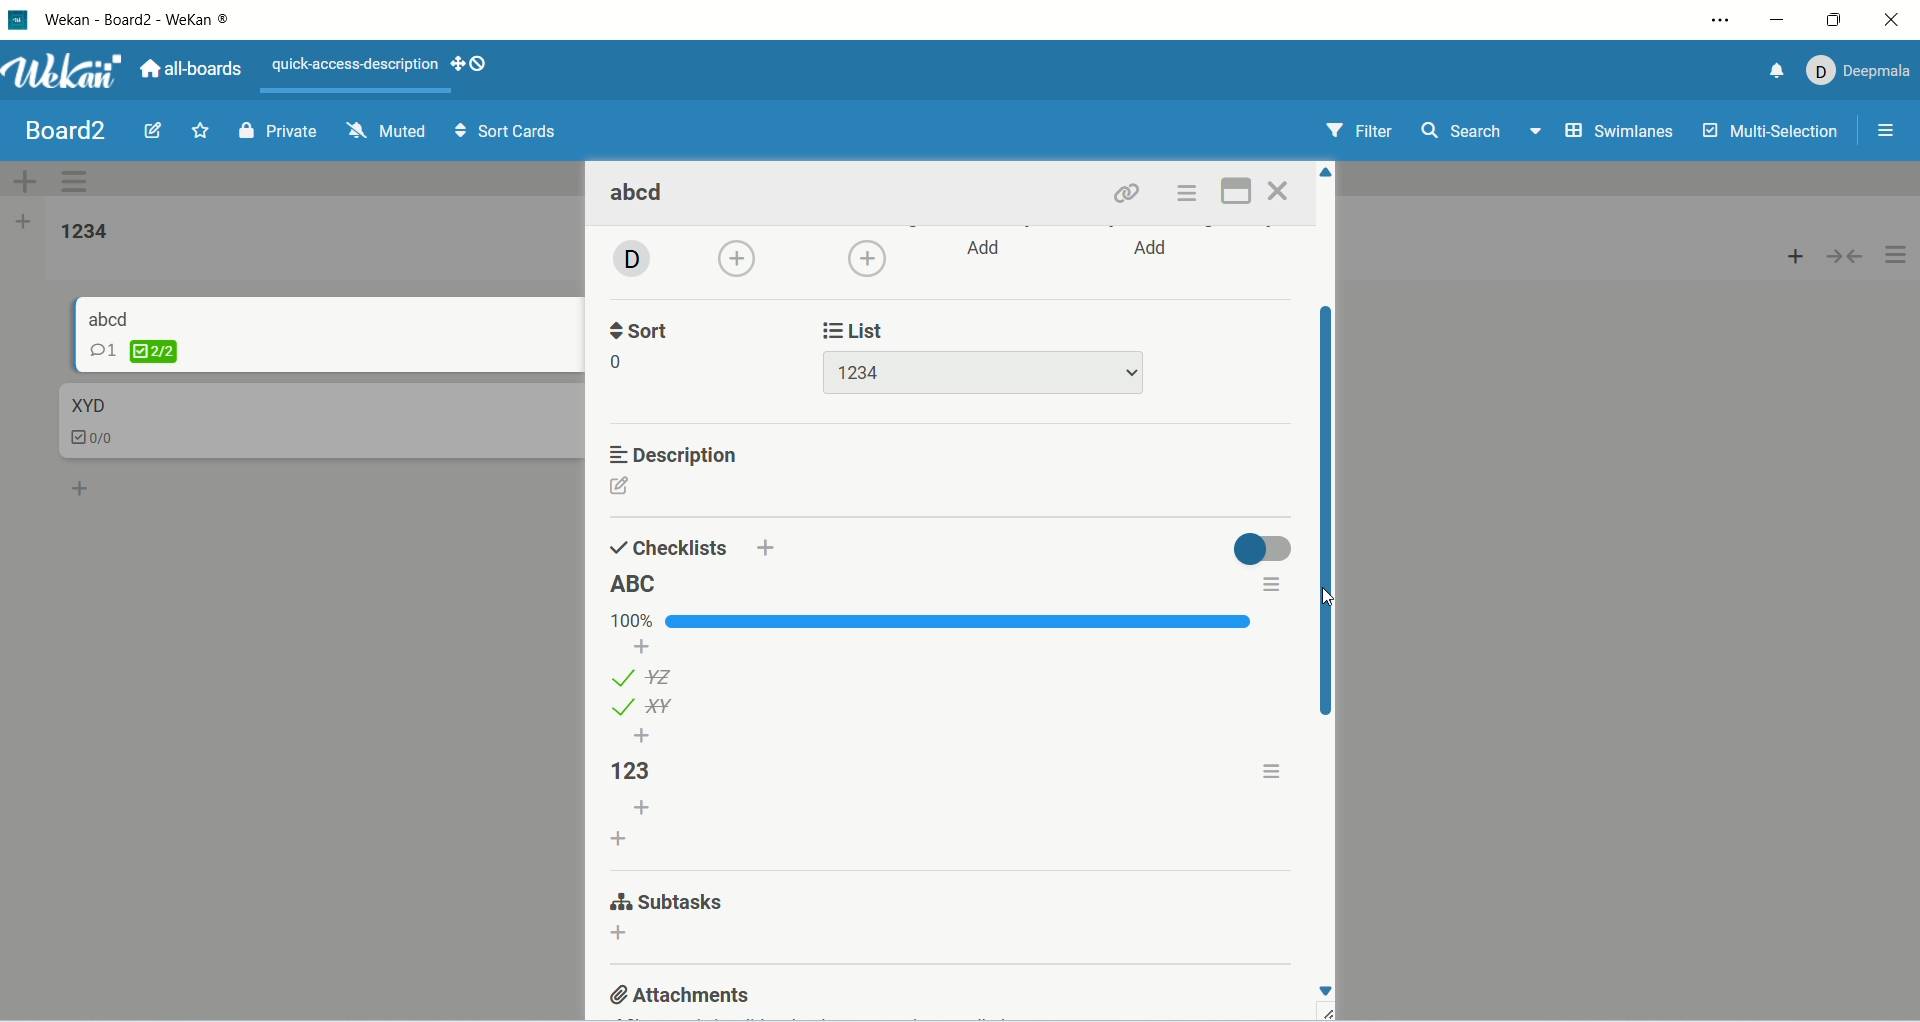 The image size is (1920, 1022). Describe the element at coordinates (1325, 512) in the screenshot. I see `vertical scroll bar` at that location.